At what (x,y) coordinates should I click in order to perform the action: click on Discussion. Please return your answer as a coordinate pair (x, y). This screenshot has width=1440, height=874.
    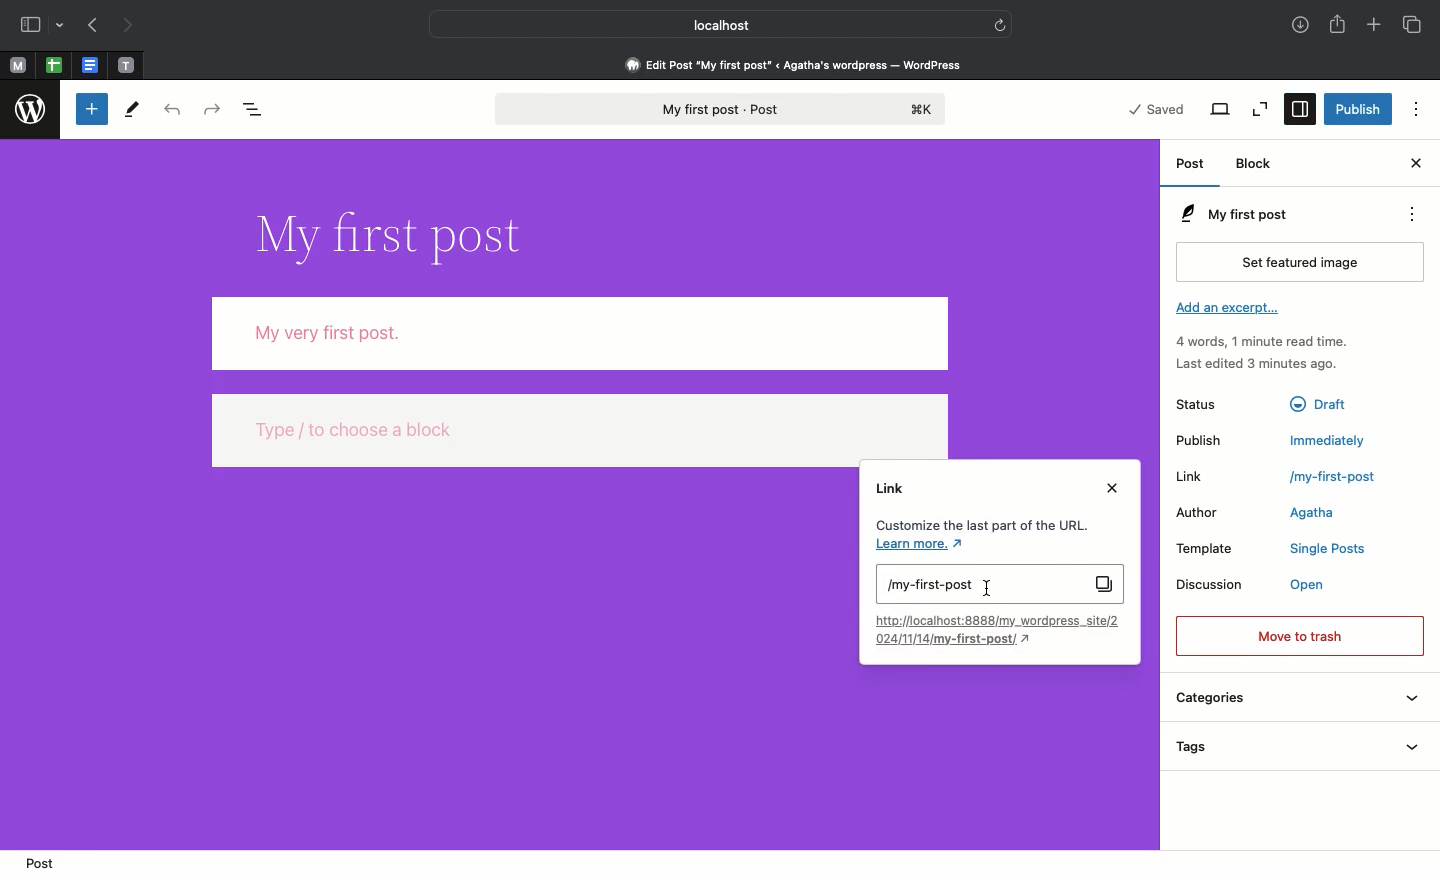
    Looking at the image, I should click on (1211, 585).